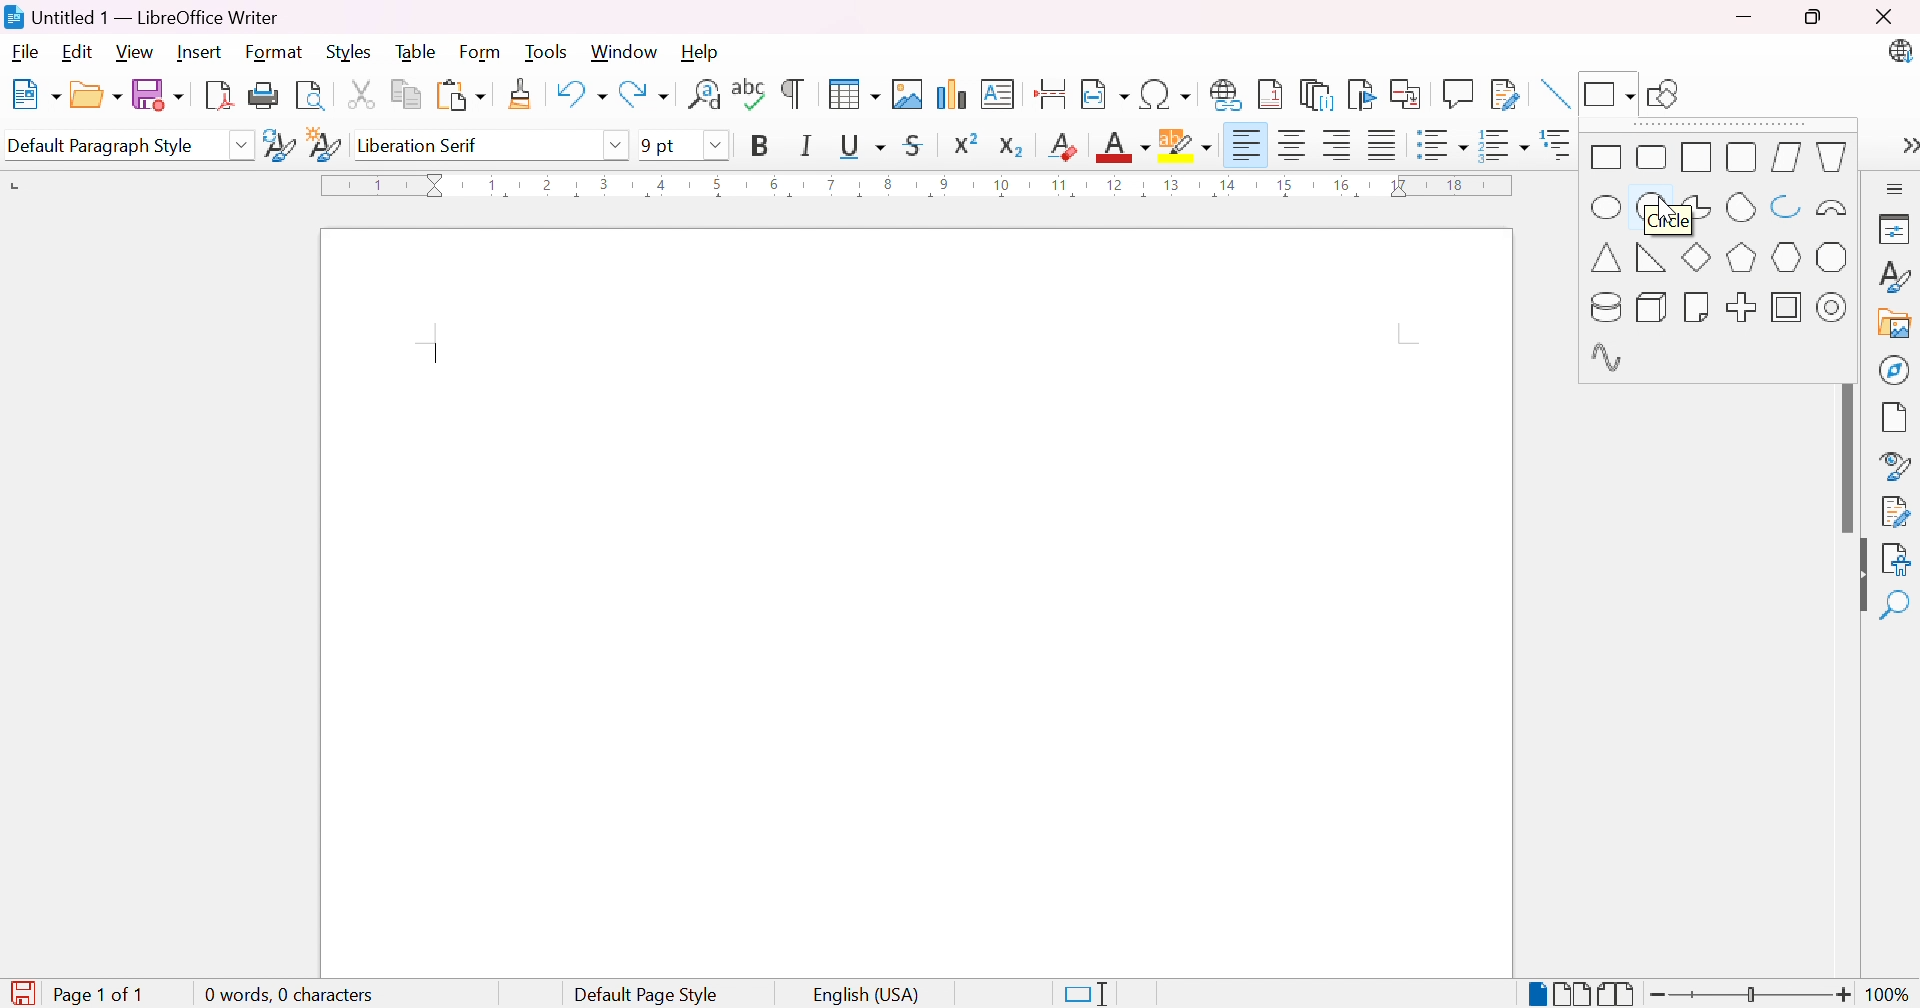 Image resolution: width=1920 pixels, height=1008 pixels. What do you see at coordinates (1852, 460) in the screenshot?
I see `Scroll bar` at bounding box center [1852, 460].